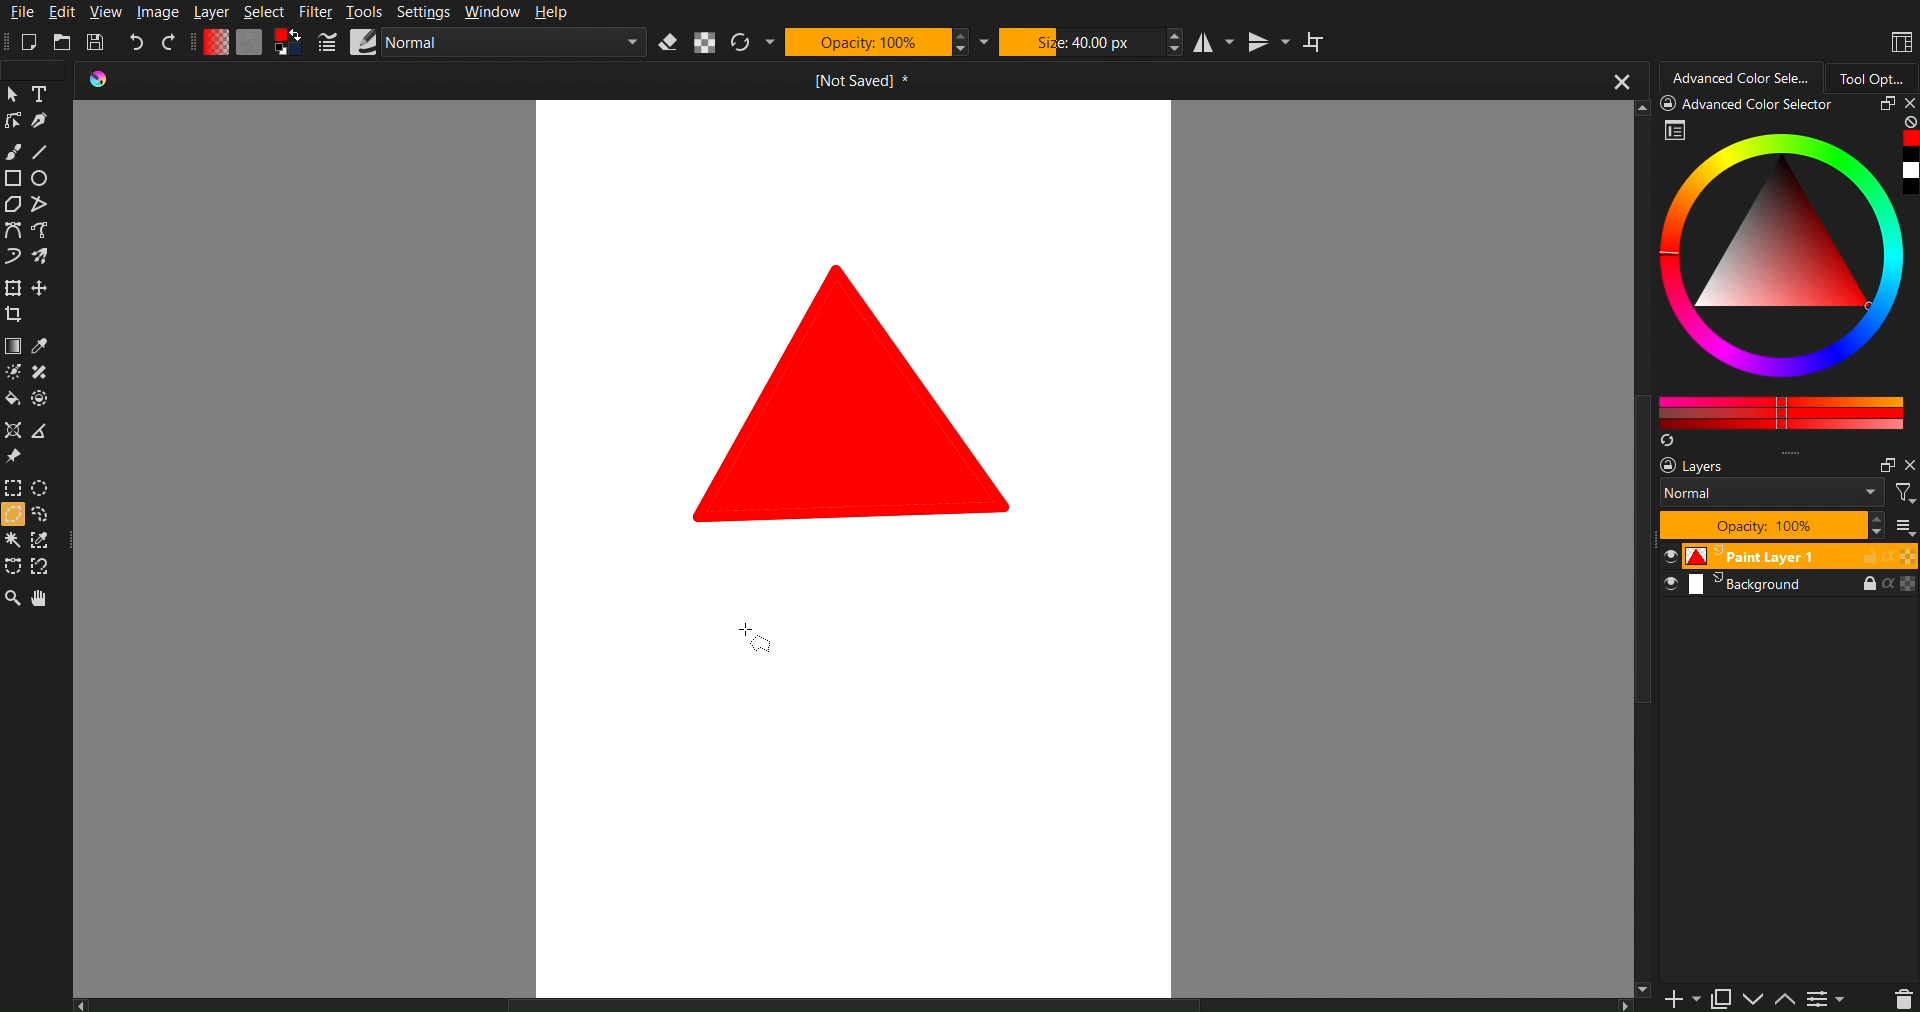 The width and height of the screenshot is (1920, 1012). What do you see at coordinates (552, 14) in the screenshot?
I see `Help` at bounding box center [552, 14].